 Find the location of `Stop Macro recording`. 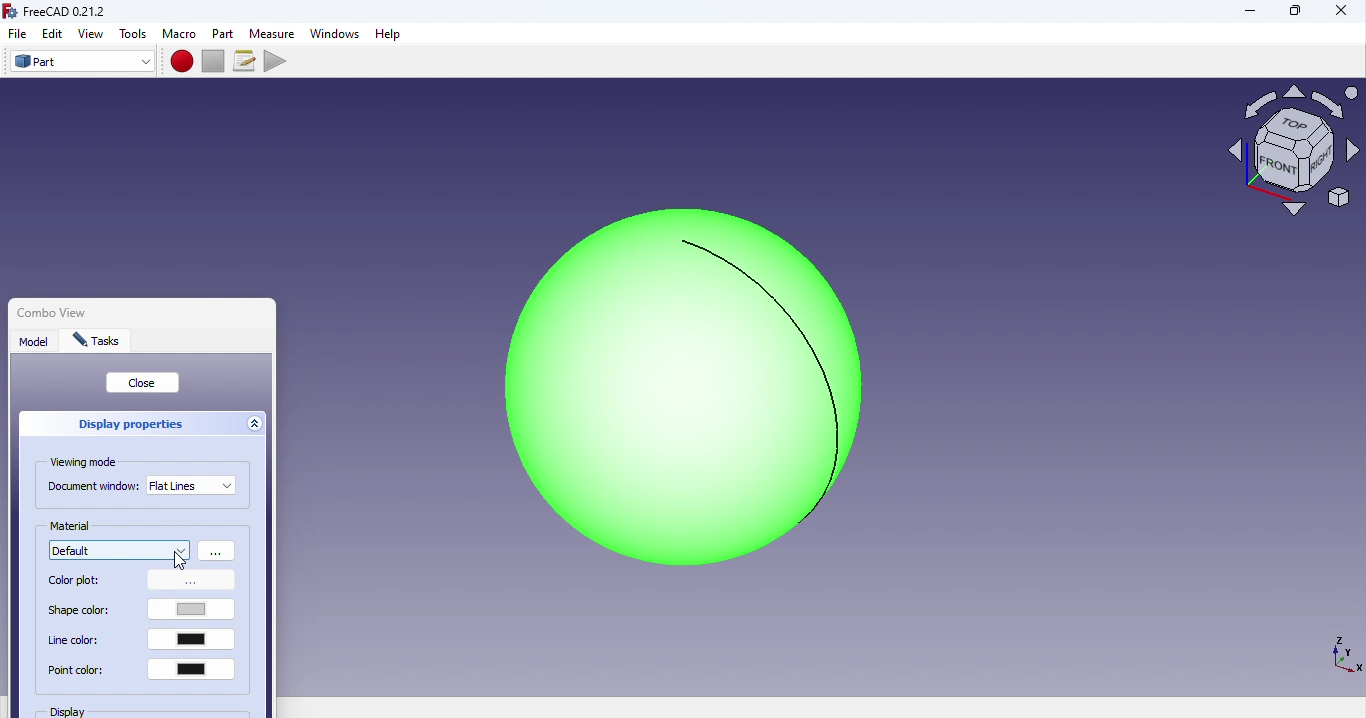

Stop Macro recording is located at coordinates (217, 60).